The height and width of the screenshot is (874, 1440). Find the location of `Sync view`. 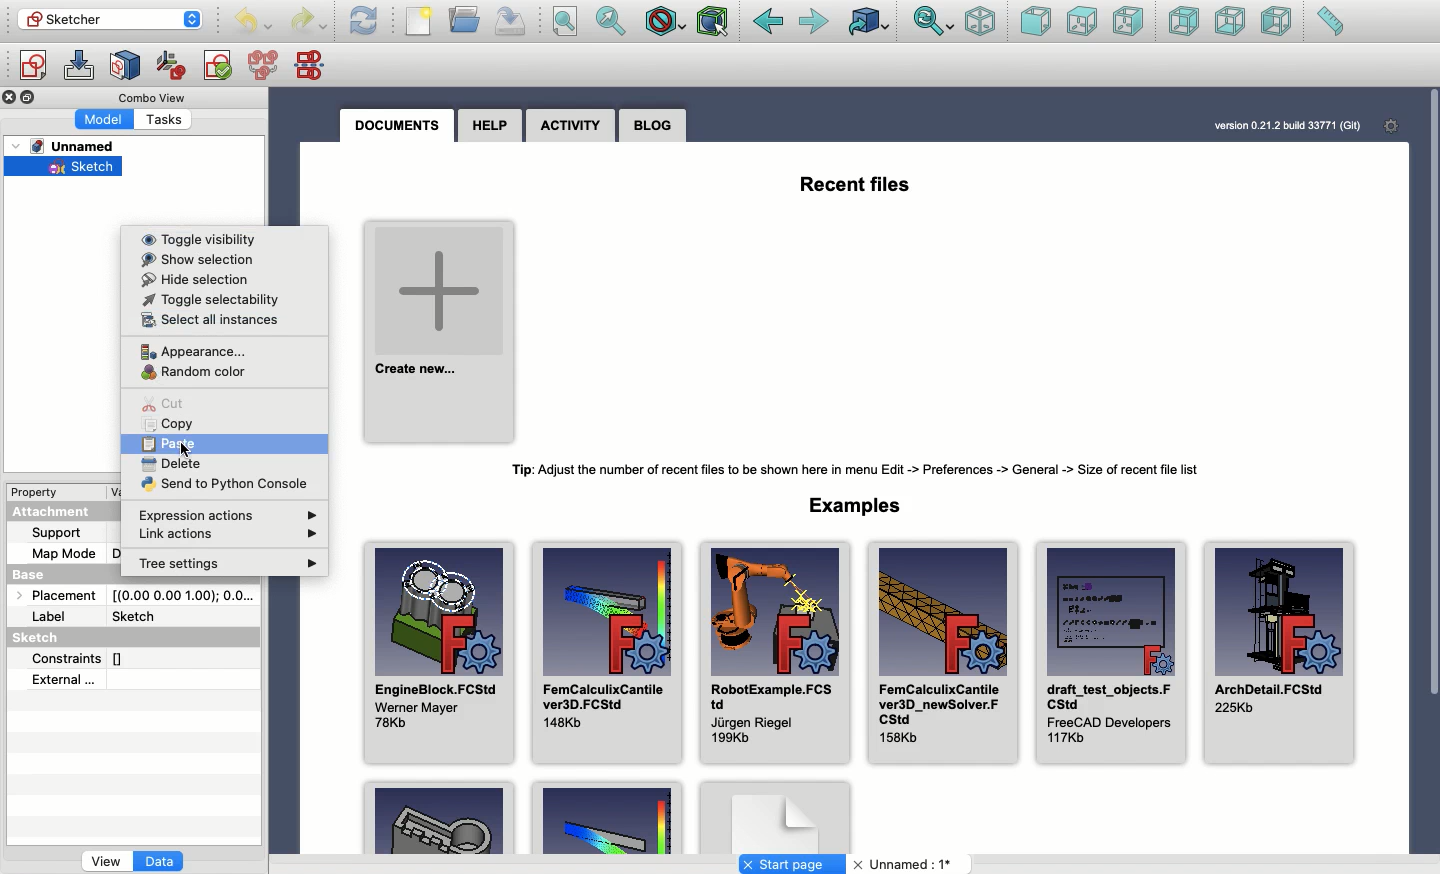

Sync view is located at coordinates (934, 23).